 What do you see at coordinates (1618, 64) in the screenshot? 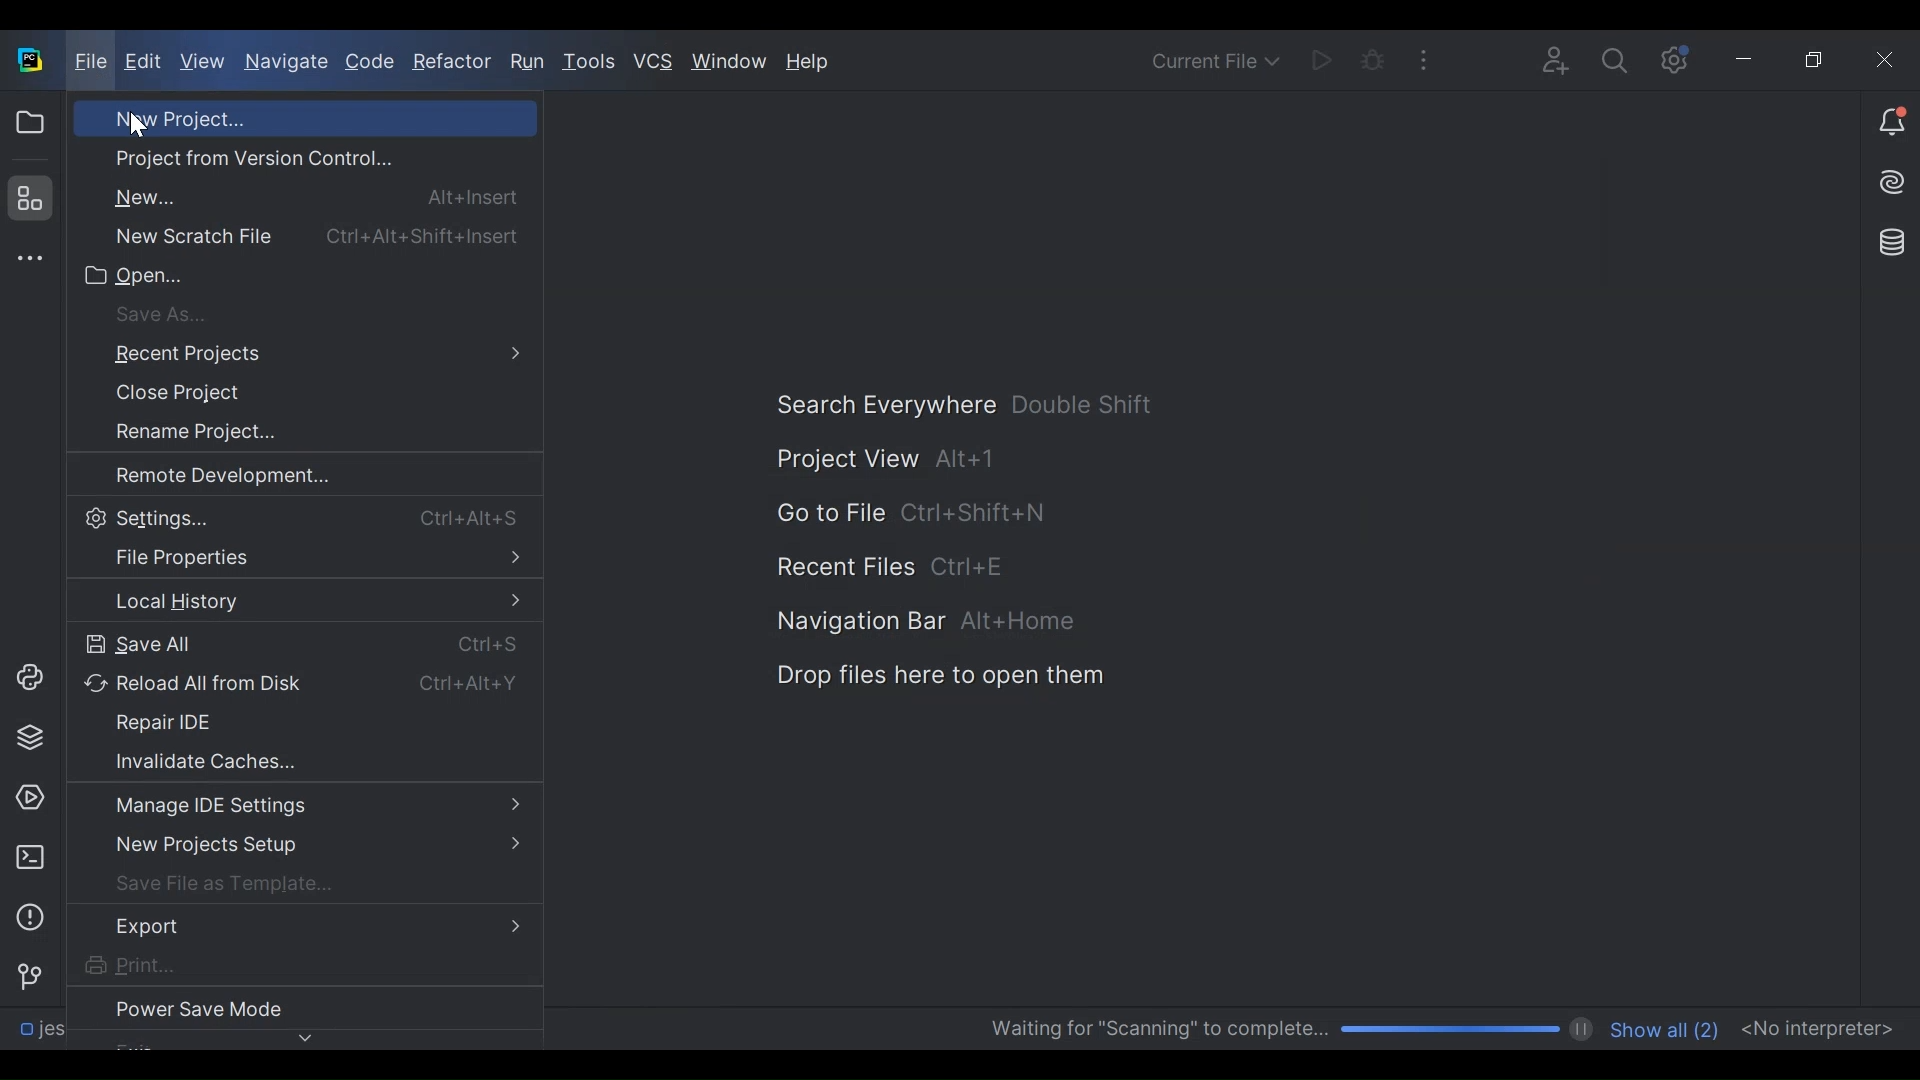
I see `Search` at bounding box center [1618, 64].